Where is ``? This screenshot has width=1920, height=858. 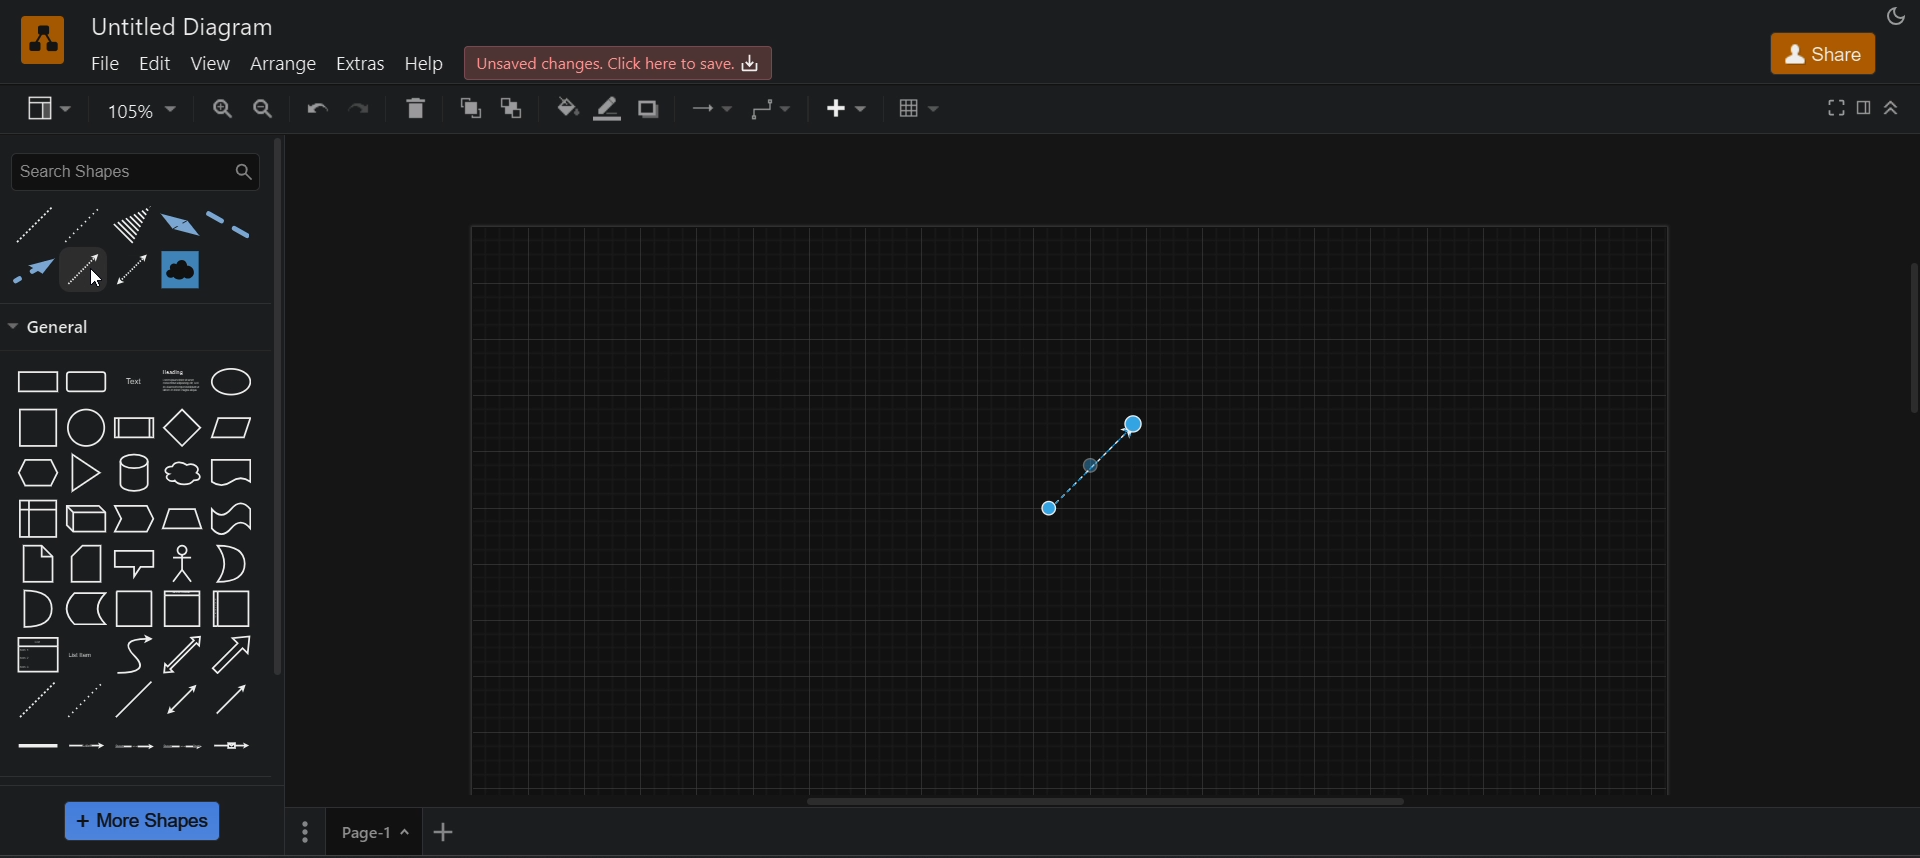  is located at coordinates (234, 607).